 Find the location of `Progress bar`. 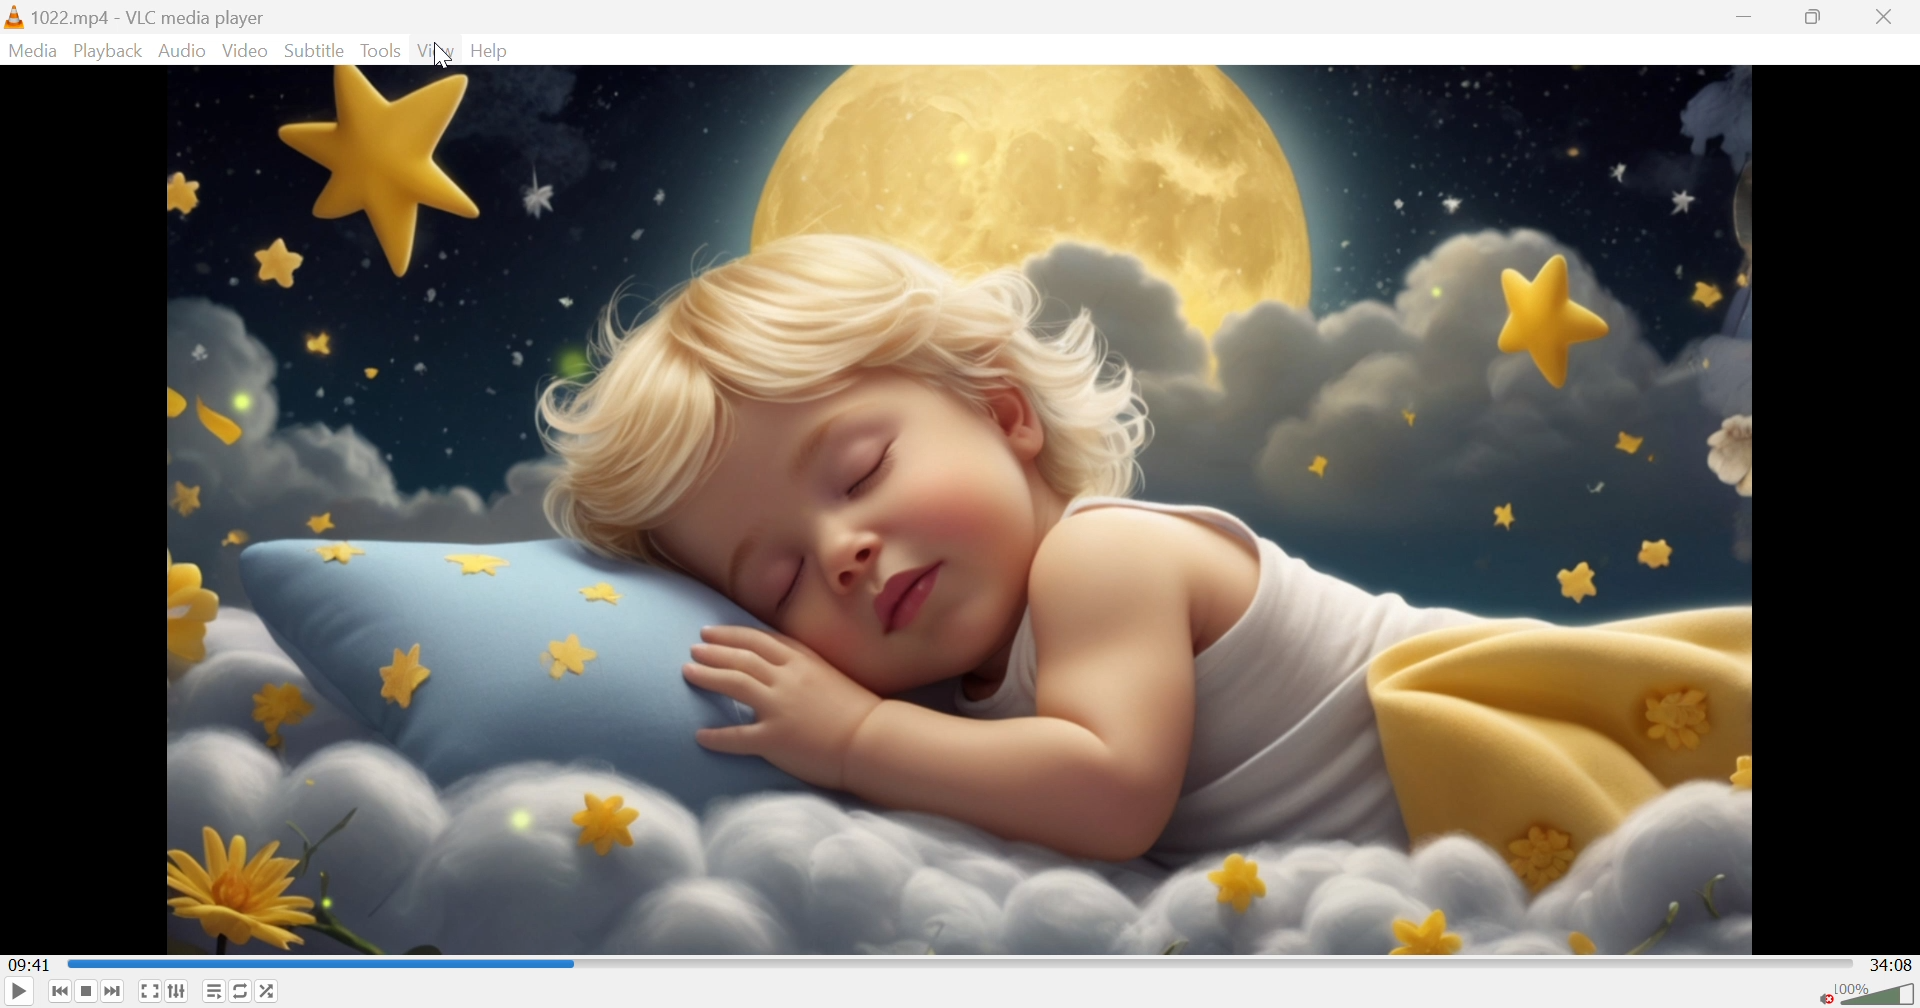

Progress bar is located at coordinates (963, 967).